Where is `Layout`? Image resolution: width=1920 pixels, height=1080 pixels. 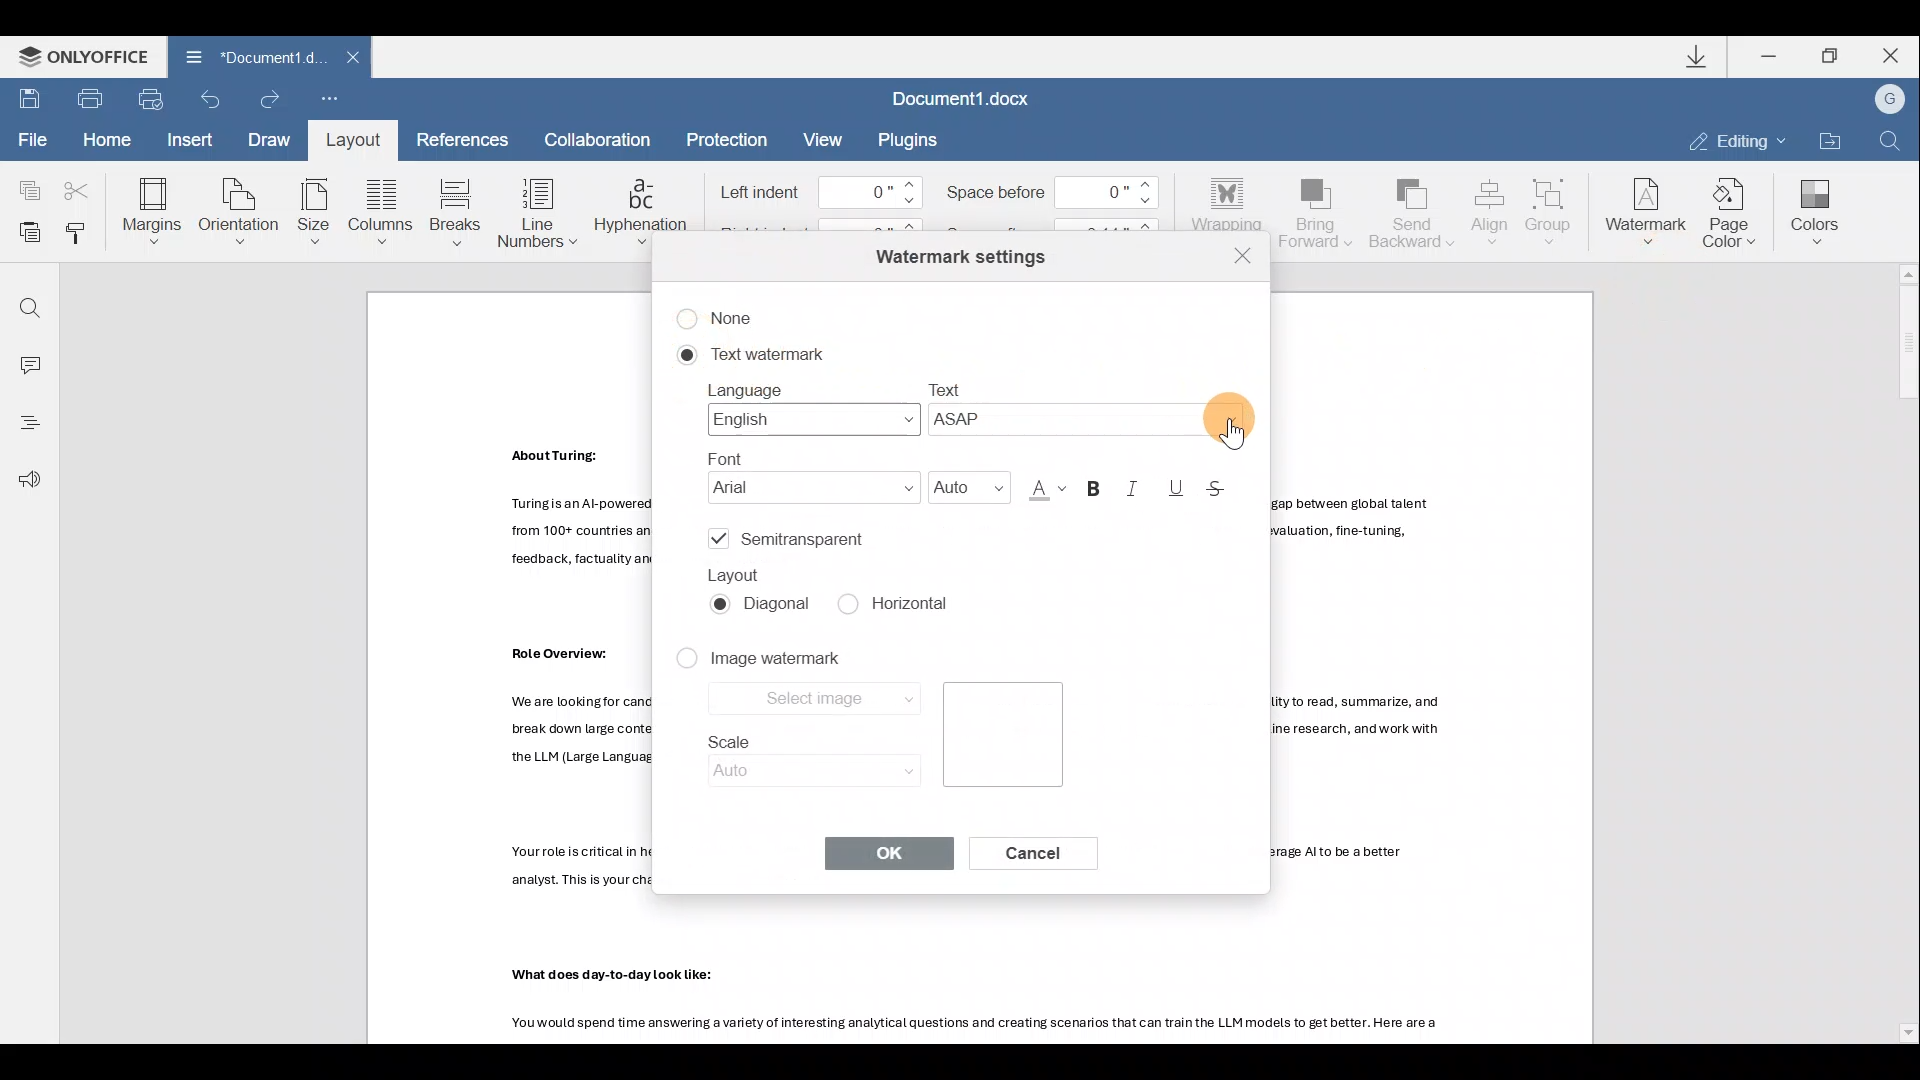
Layout is located at coordinates (359, 141).